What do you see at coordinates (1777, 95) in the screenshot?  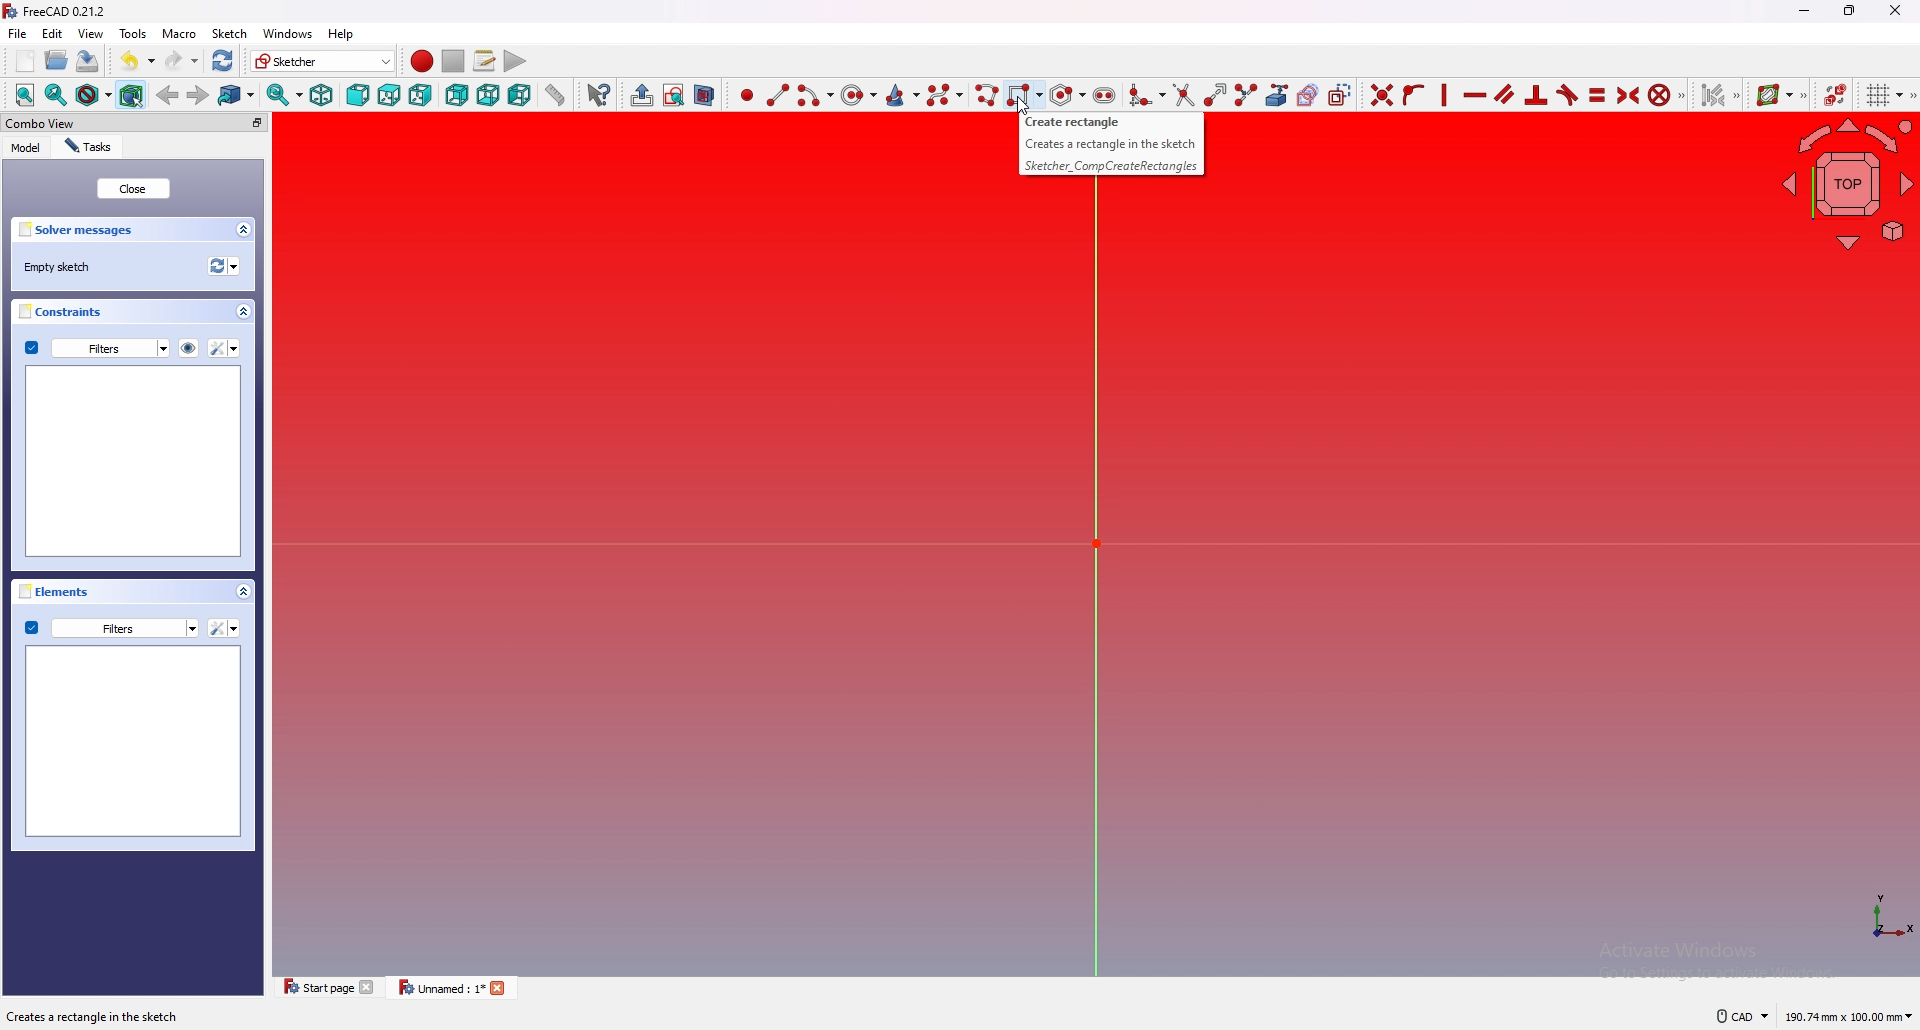 I see `show B spline info` at bounding box center [1777, 95].